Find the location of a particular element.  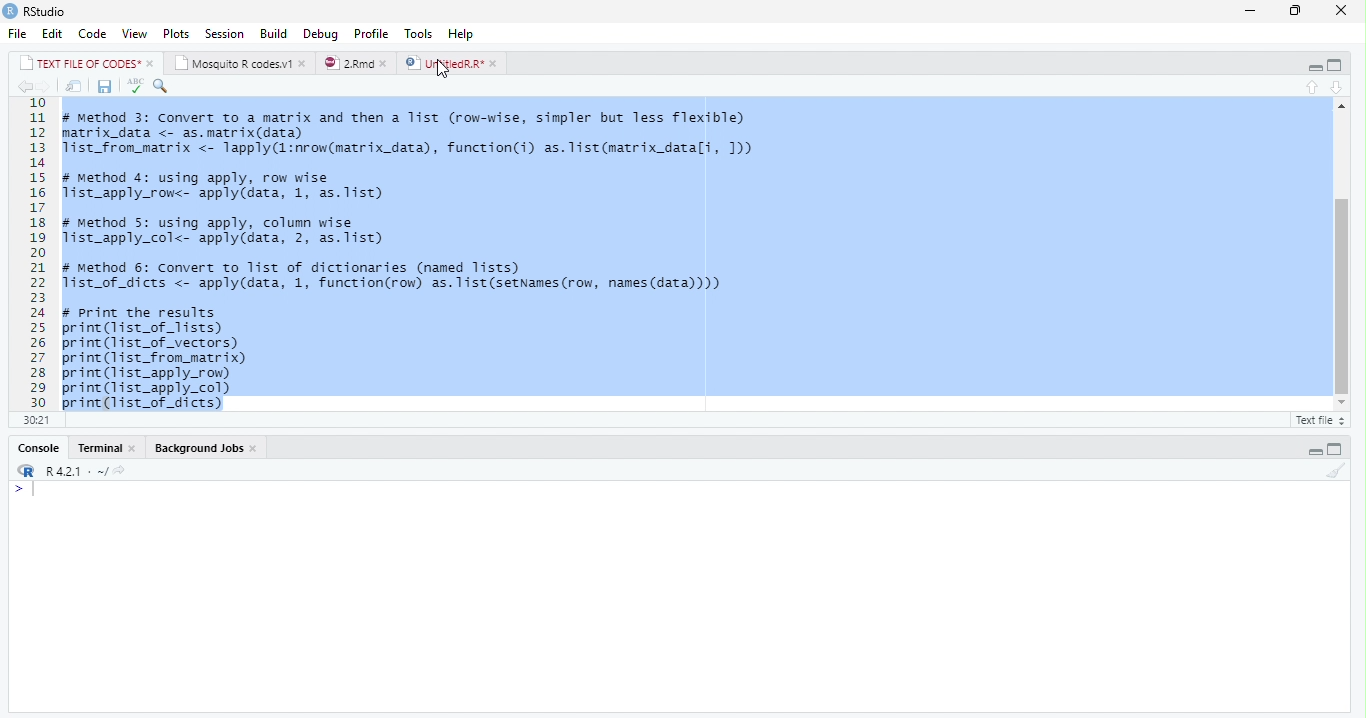

# Method 3: Convert to a matrix and then a list (row-wise, simpler but less flexible)matrix_data <- as.matrix(data)1ist_from matrix <- lapply(1:nrow(matrix_data), function(i) as.list(matrix_datali, 1))# method 4: using apply, row wise1i5t_apply_row<- apply(data, 1, as.list)# method 5: using apply, column wise1ist_apply_col<- apply(data, 2, as.list)# method 6: Convert to 1ist of dictionaries (named 1ists)1ist_of dicts <- apply(data, 1, function(row) as.1ist(setNames(row, names(data))))# print the resultsprint (1ist_of_1ists)print (11st_of vectors)print (11st_fron_matrix)print (115t_apply_row)print (115t_apply_col)orint(1ist_of_dicts)| is located at coordinates (425, 254).